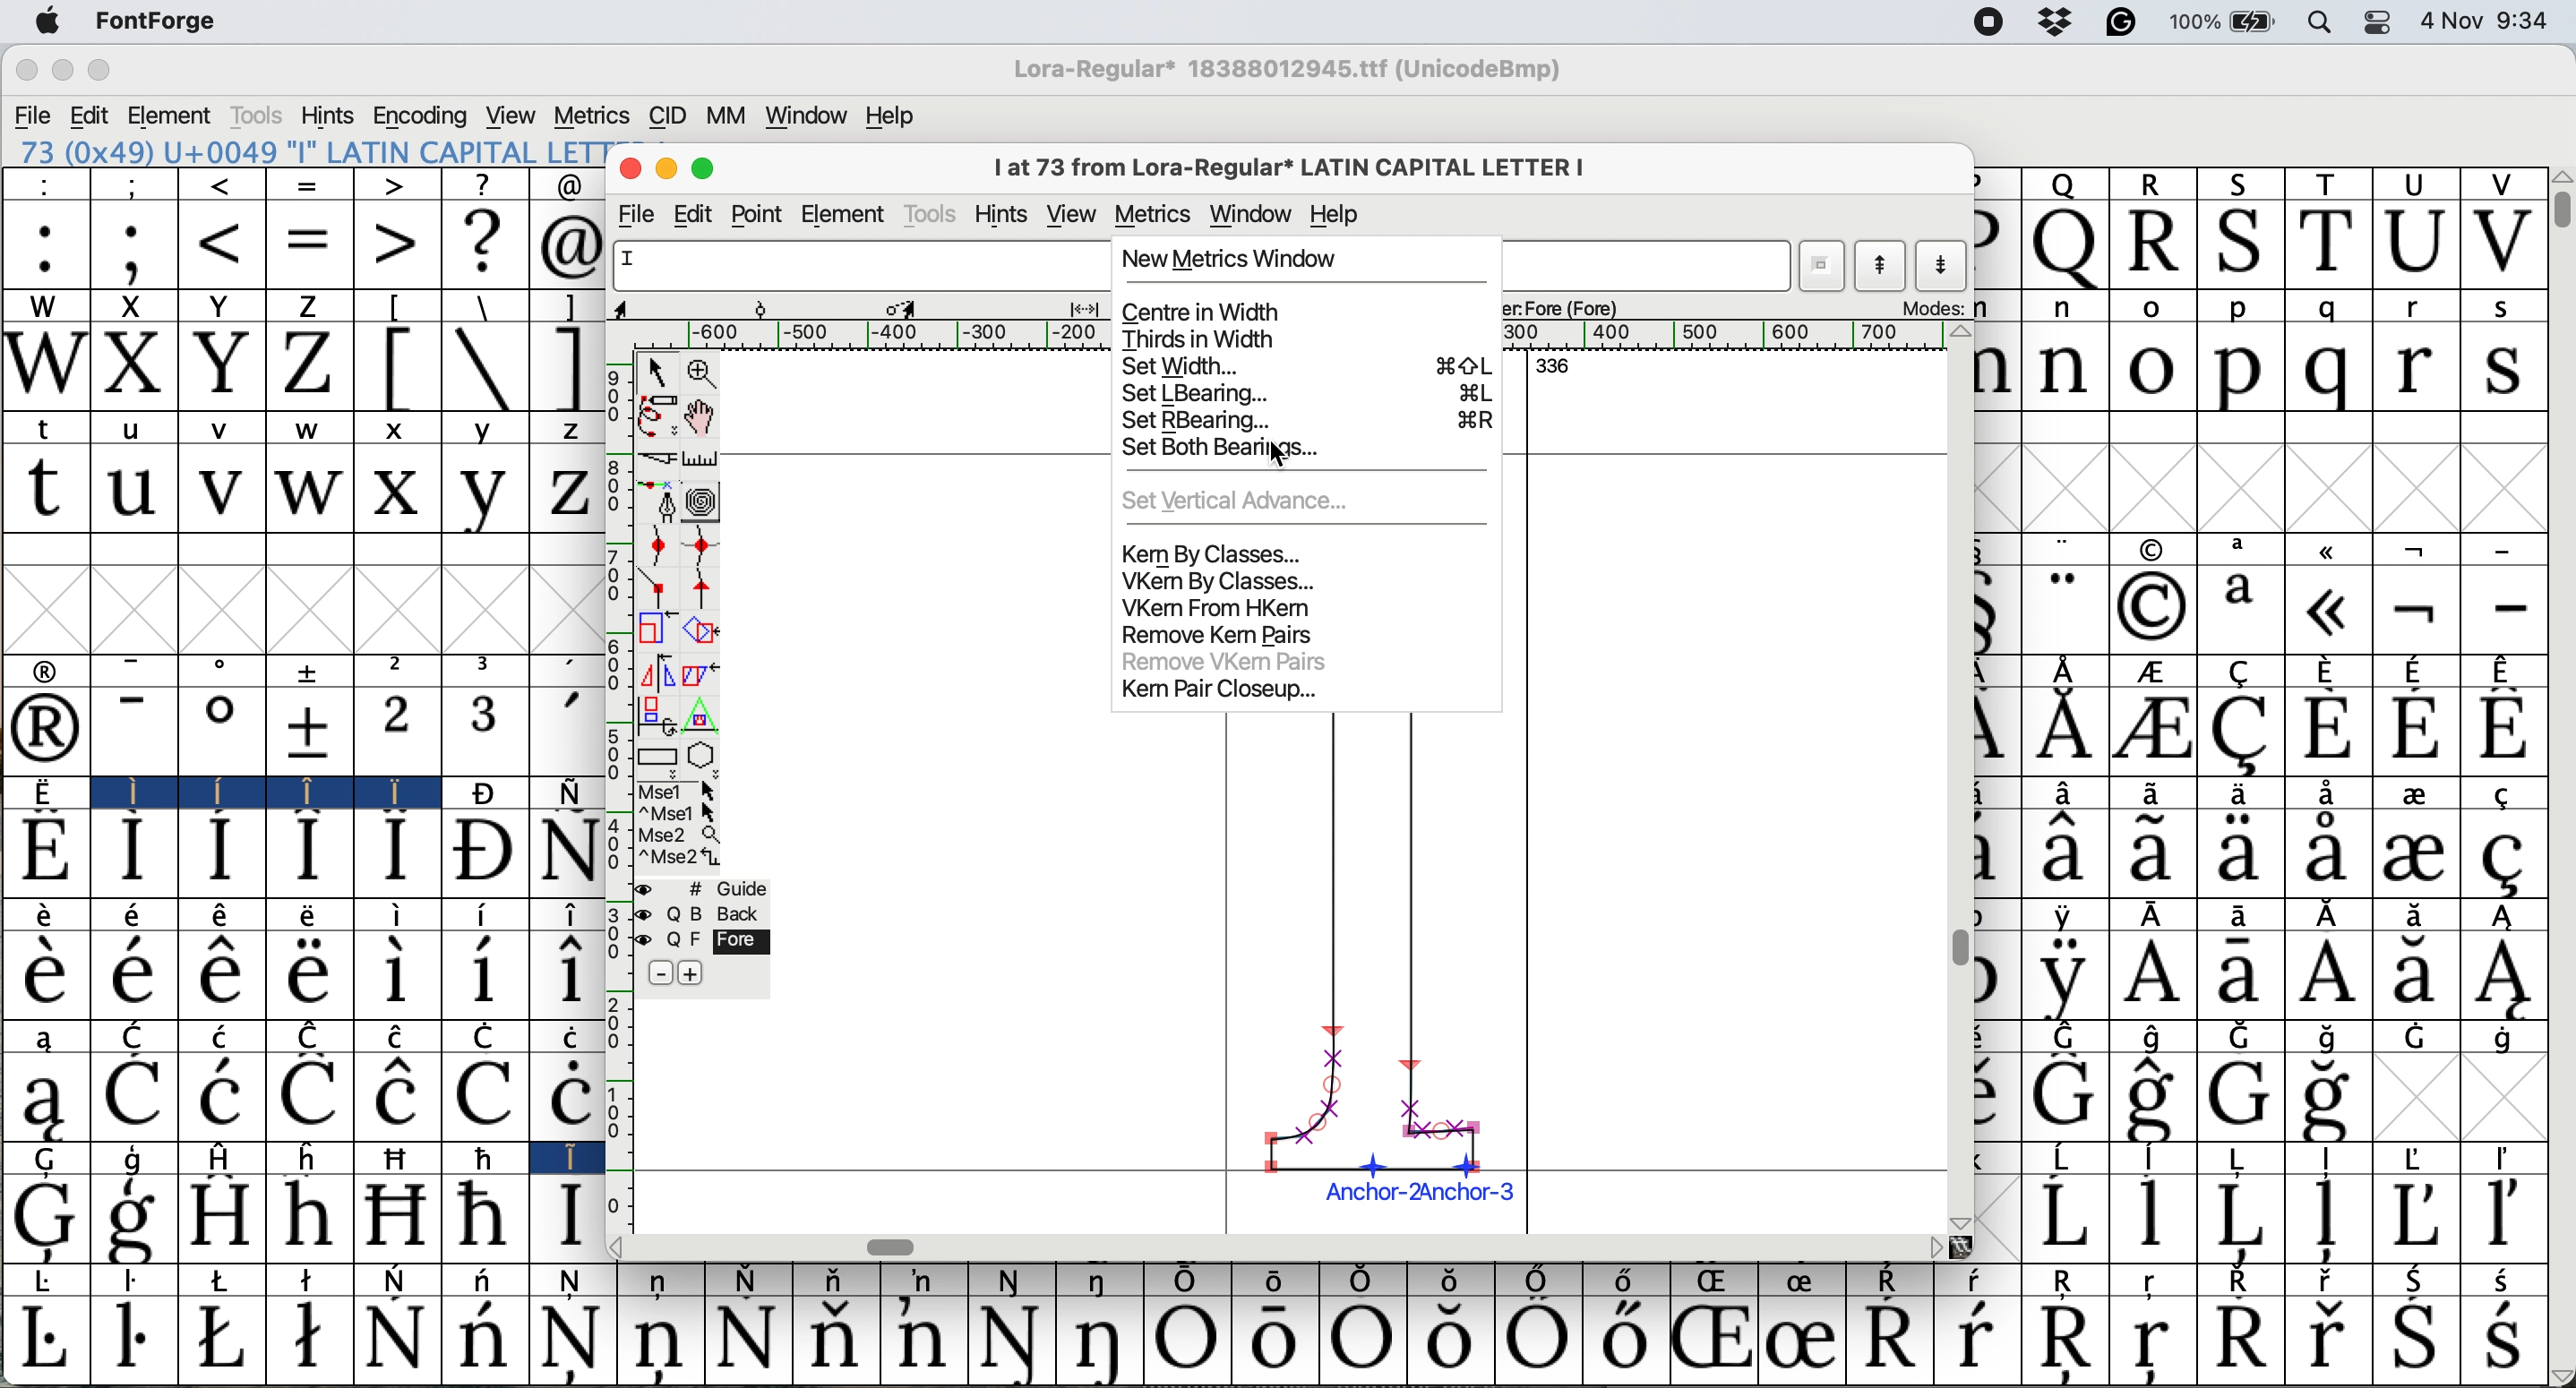  I want to click on view, so click(512, 114).